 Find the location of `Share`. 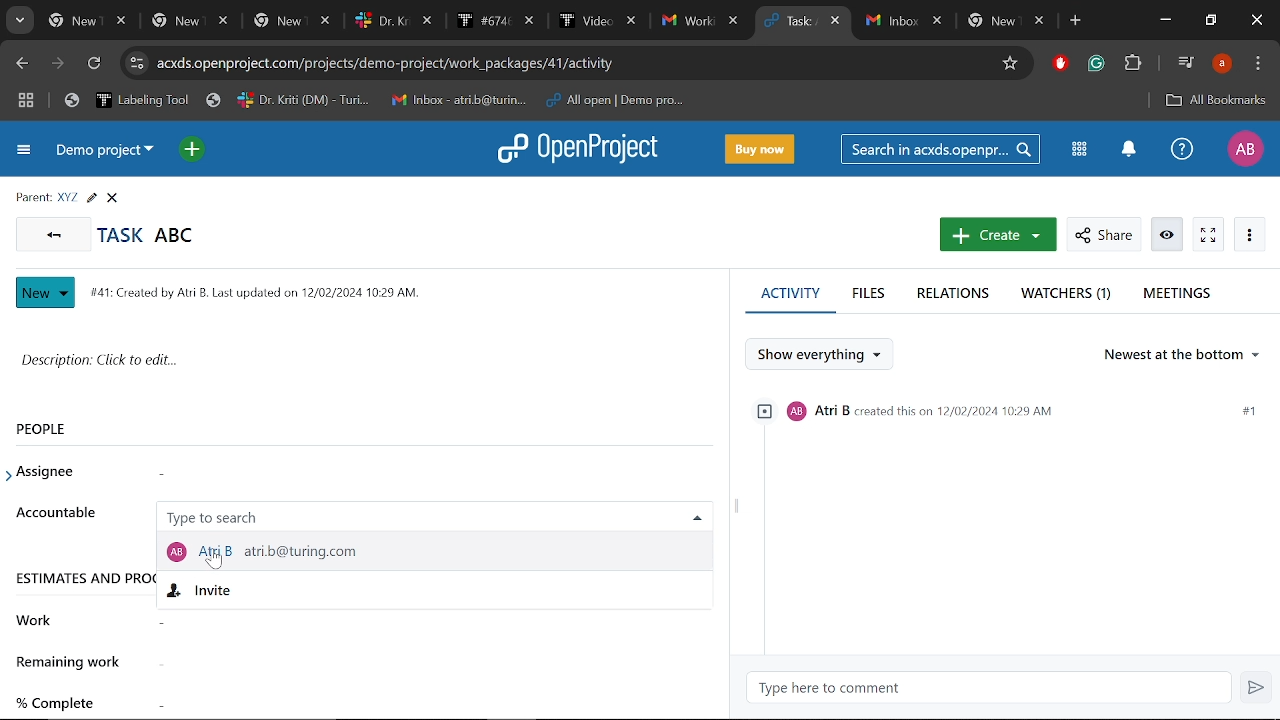

Share is located at coordinates (1103, 235).